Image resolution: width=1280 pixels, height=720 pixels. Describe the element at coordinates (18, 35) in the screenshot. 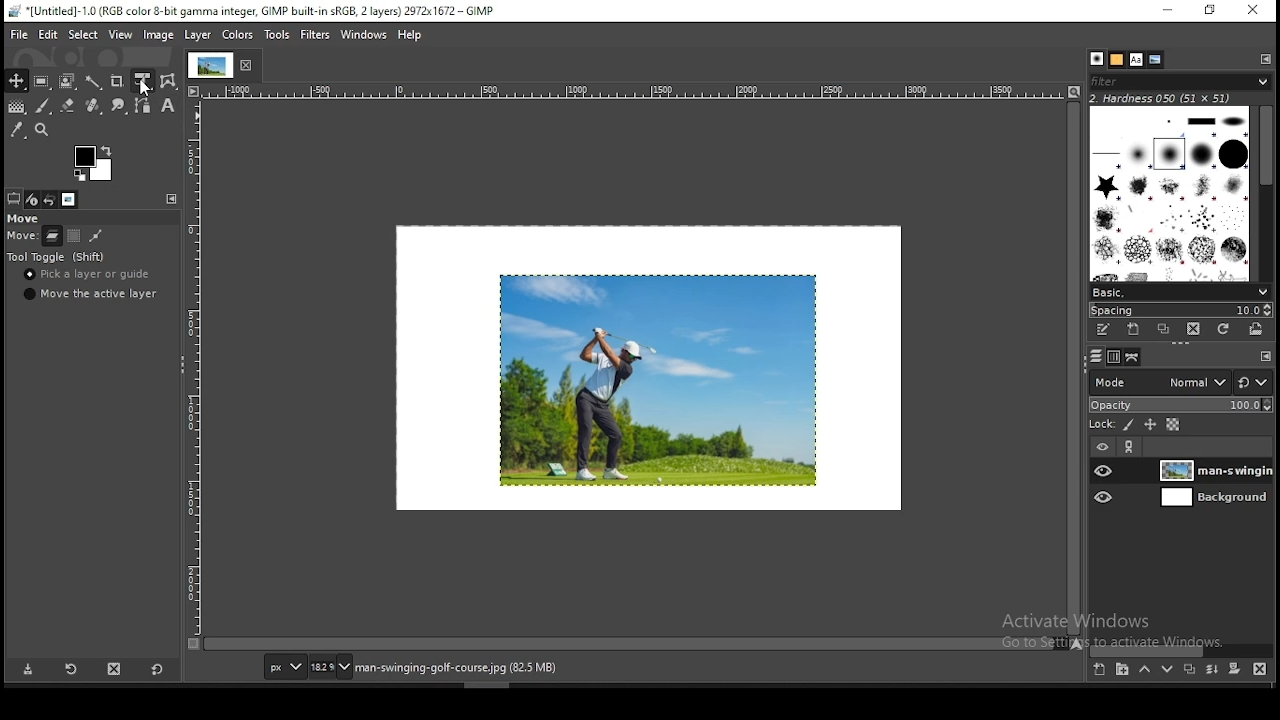

I see `file` at that location.